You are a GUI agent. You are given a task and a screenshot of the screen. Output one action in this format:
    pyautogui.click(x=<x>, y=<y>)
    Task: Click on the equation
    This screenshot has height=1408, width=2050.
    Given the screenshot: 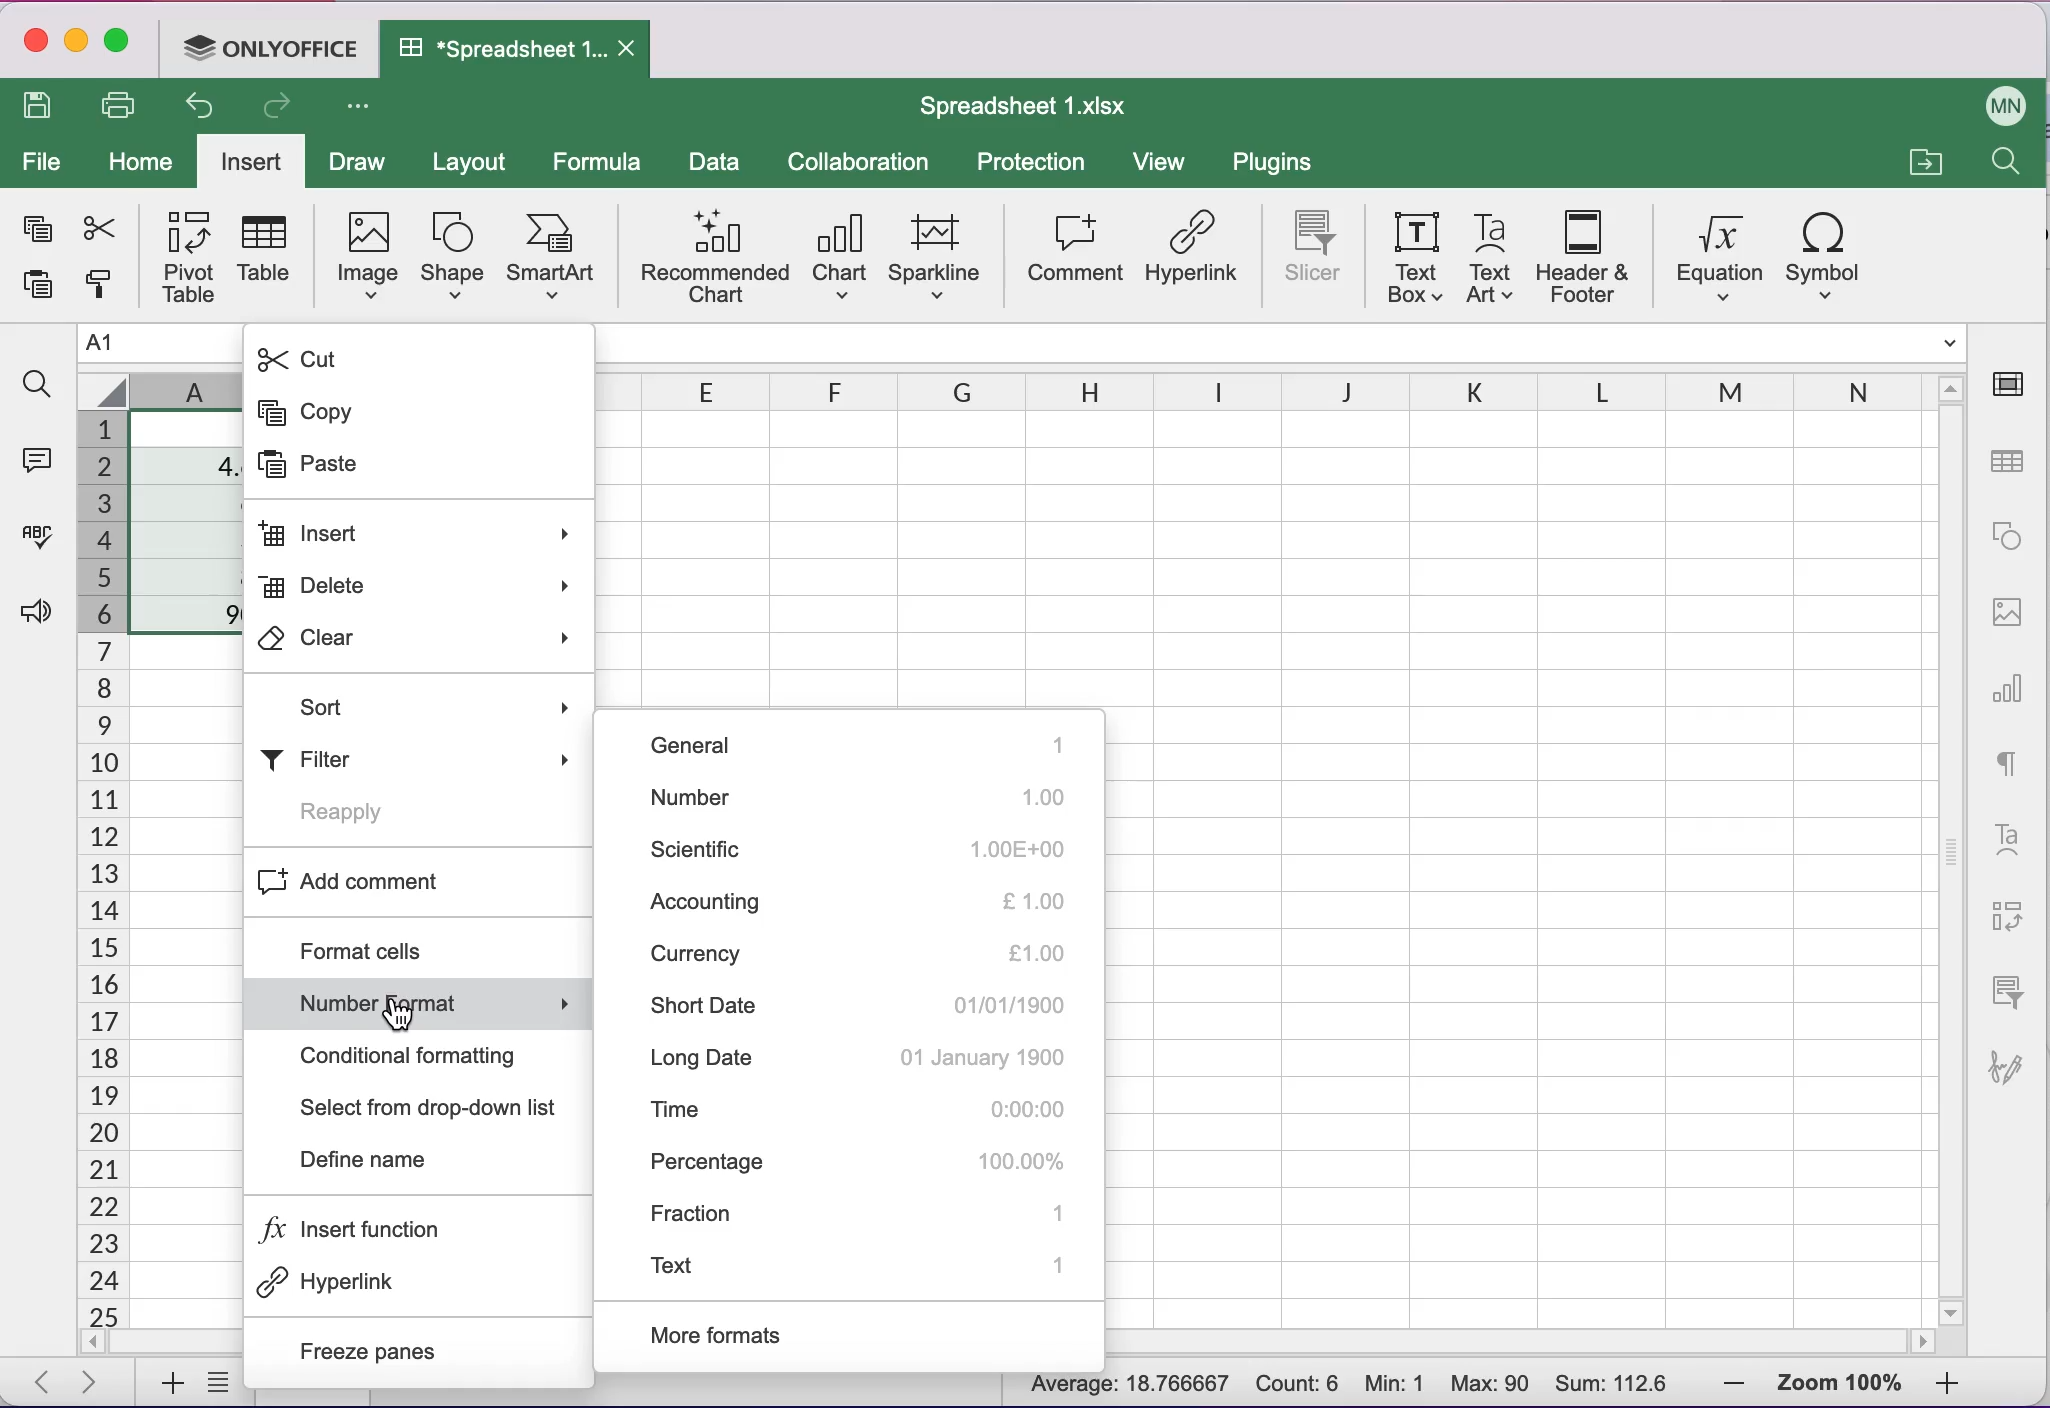 What is the action you would take?
    pyautogui.click(x=1714, y=258)
    